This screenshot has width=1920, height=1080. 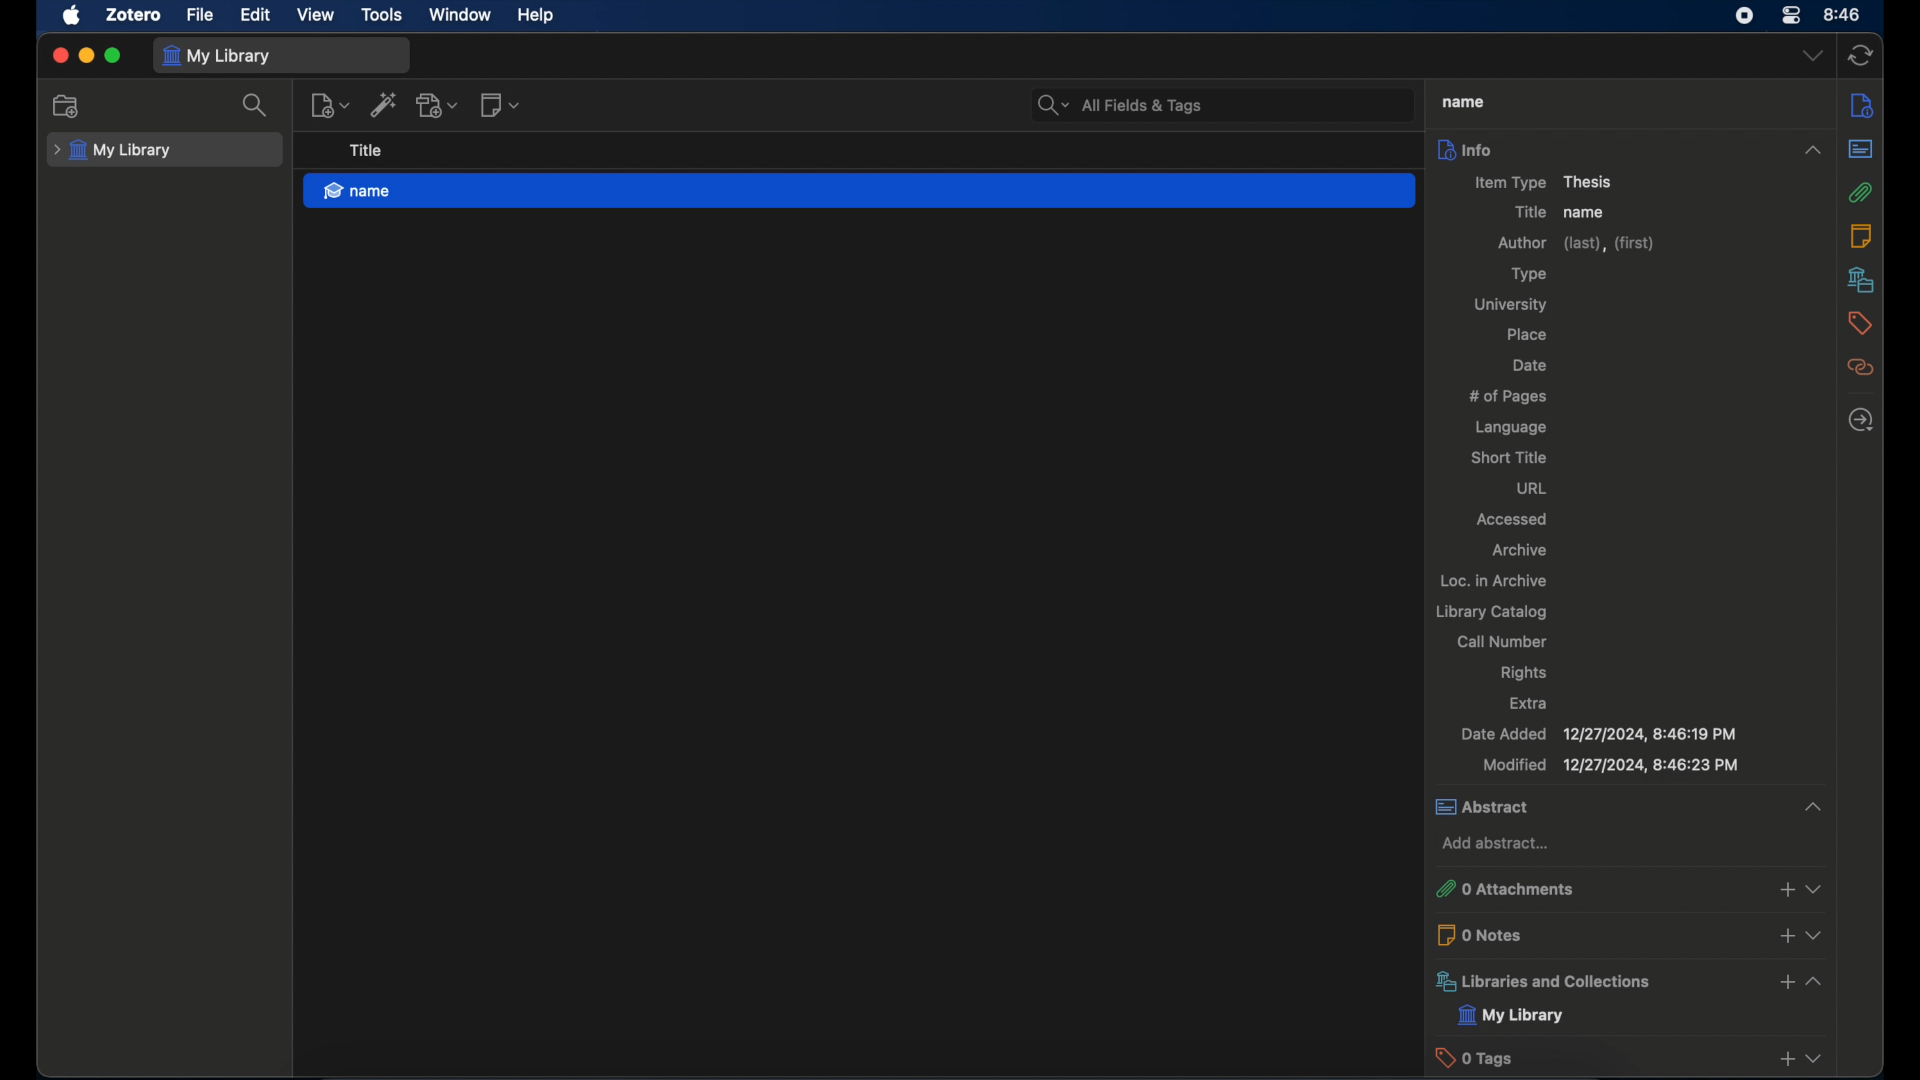 What do you see at coordinates (1594, 807) in the screenshot?
I see `abstract` at bounding box center [1594, 807].